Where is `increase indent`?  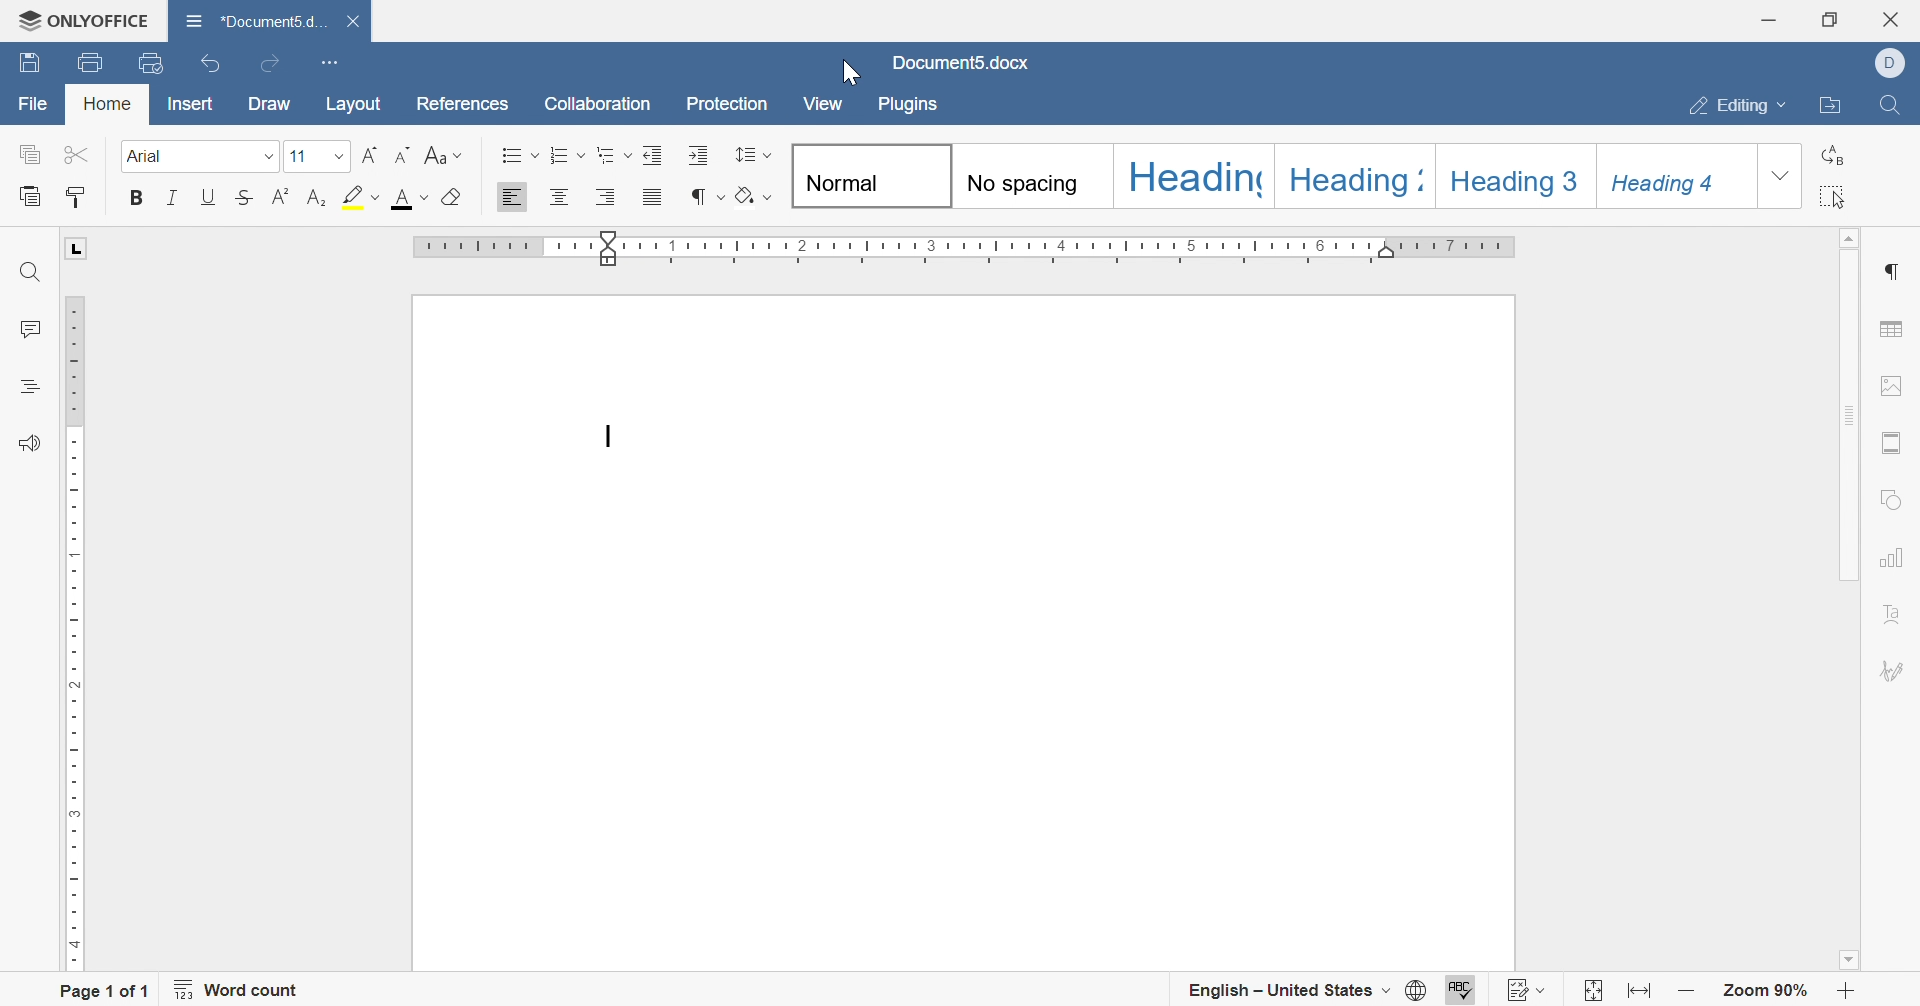 increase indent is located at coordinates (696, 154).